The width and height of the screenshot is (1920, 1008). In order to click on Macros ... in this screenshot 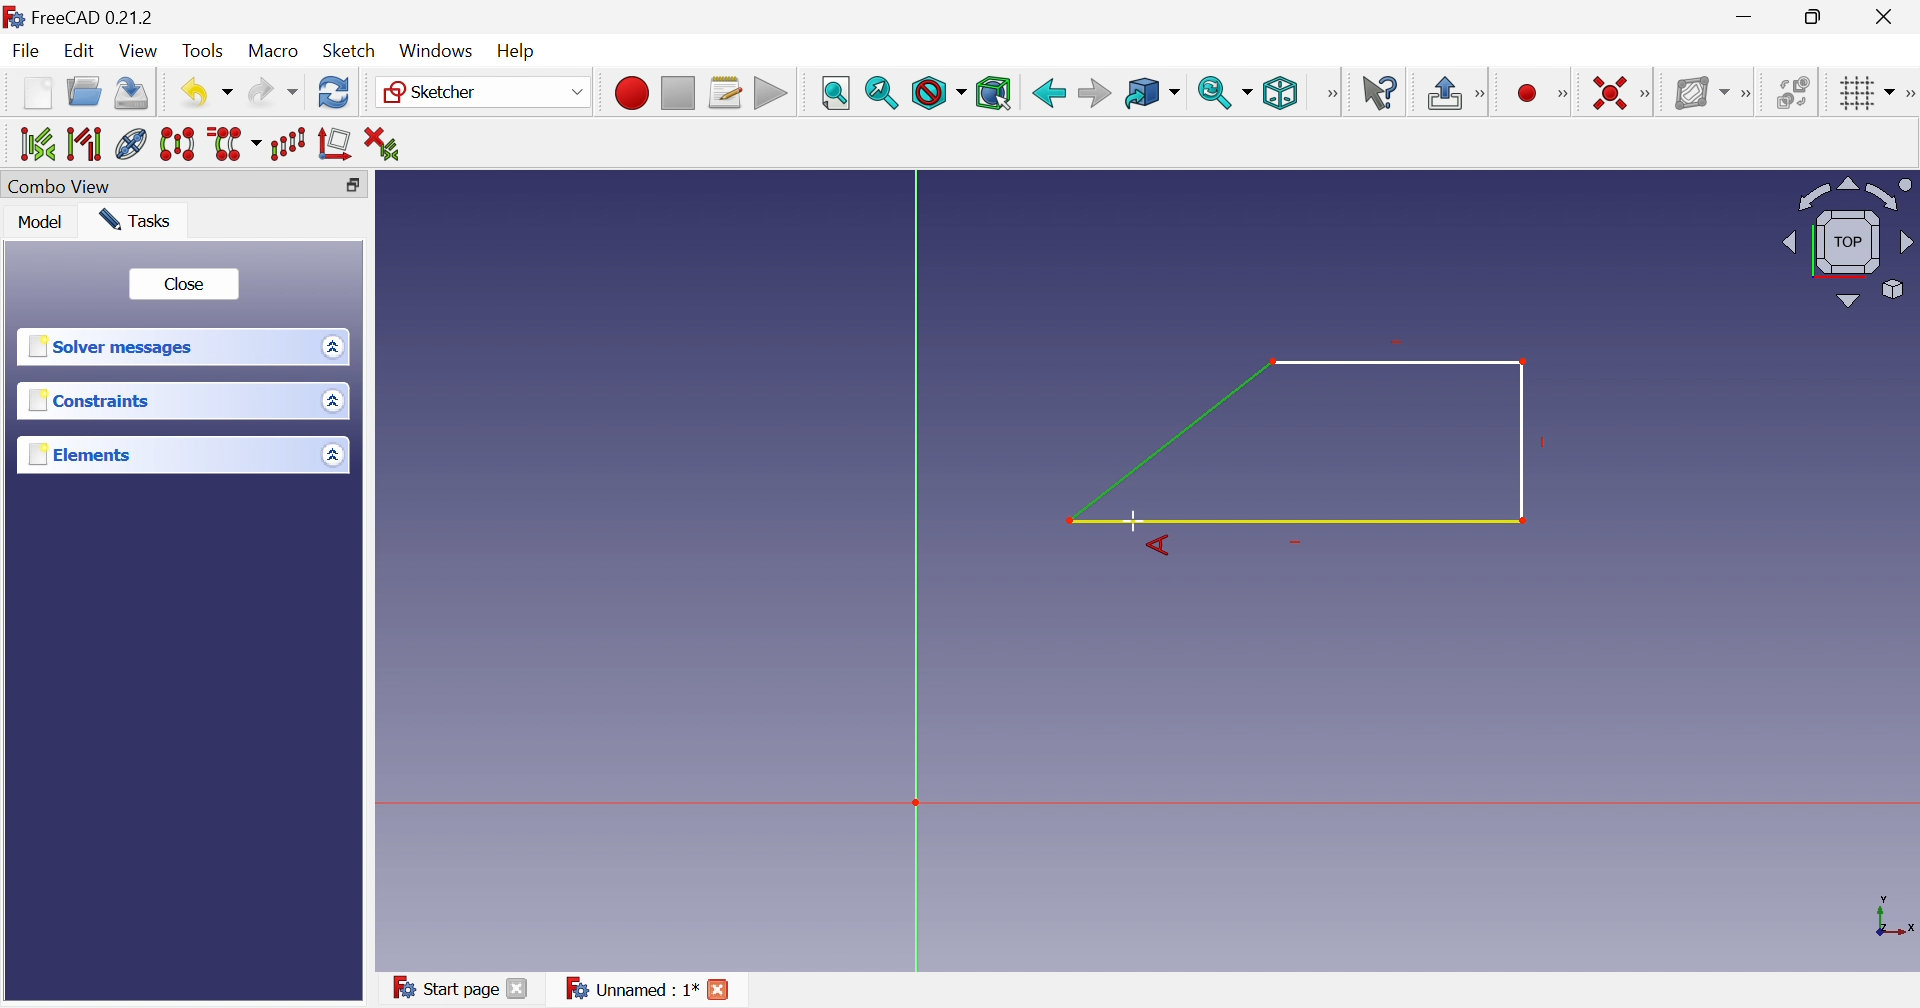, I will do `click(725, 92)`.